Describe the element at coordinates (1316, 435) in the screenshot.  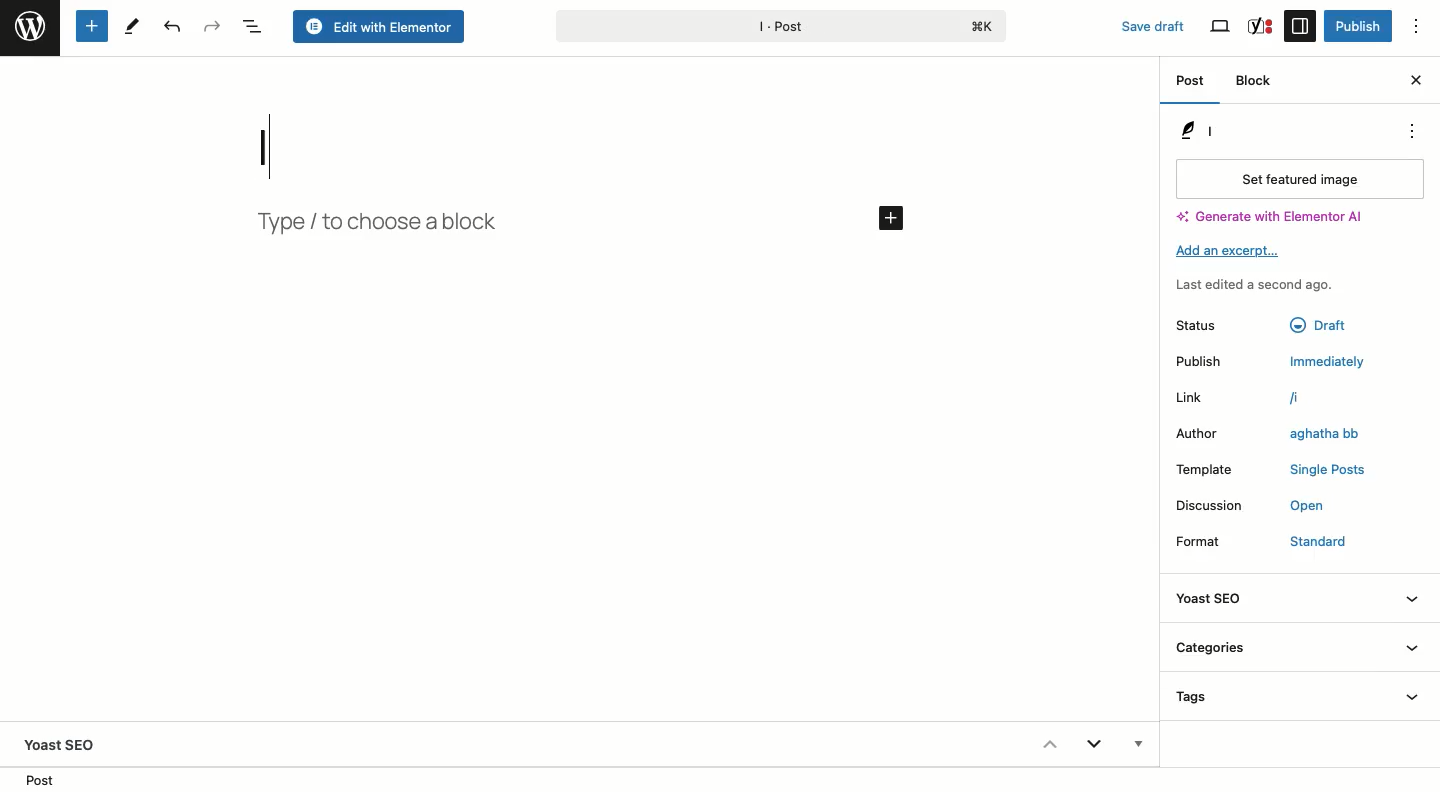
I see `‘aghatha bb.` at that location.